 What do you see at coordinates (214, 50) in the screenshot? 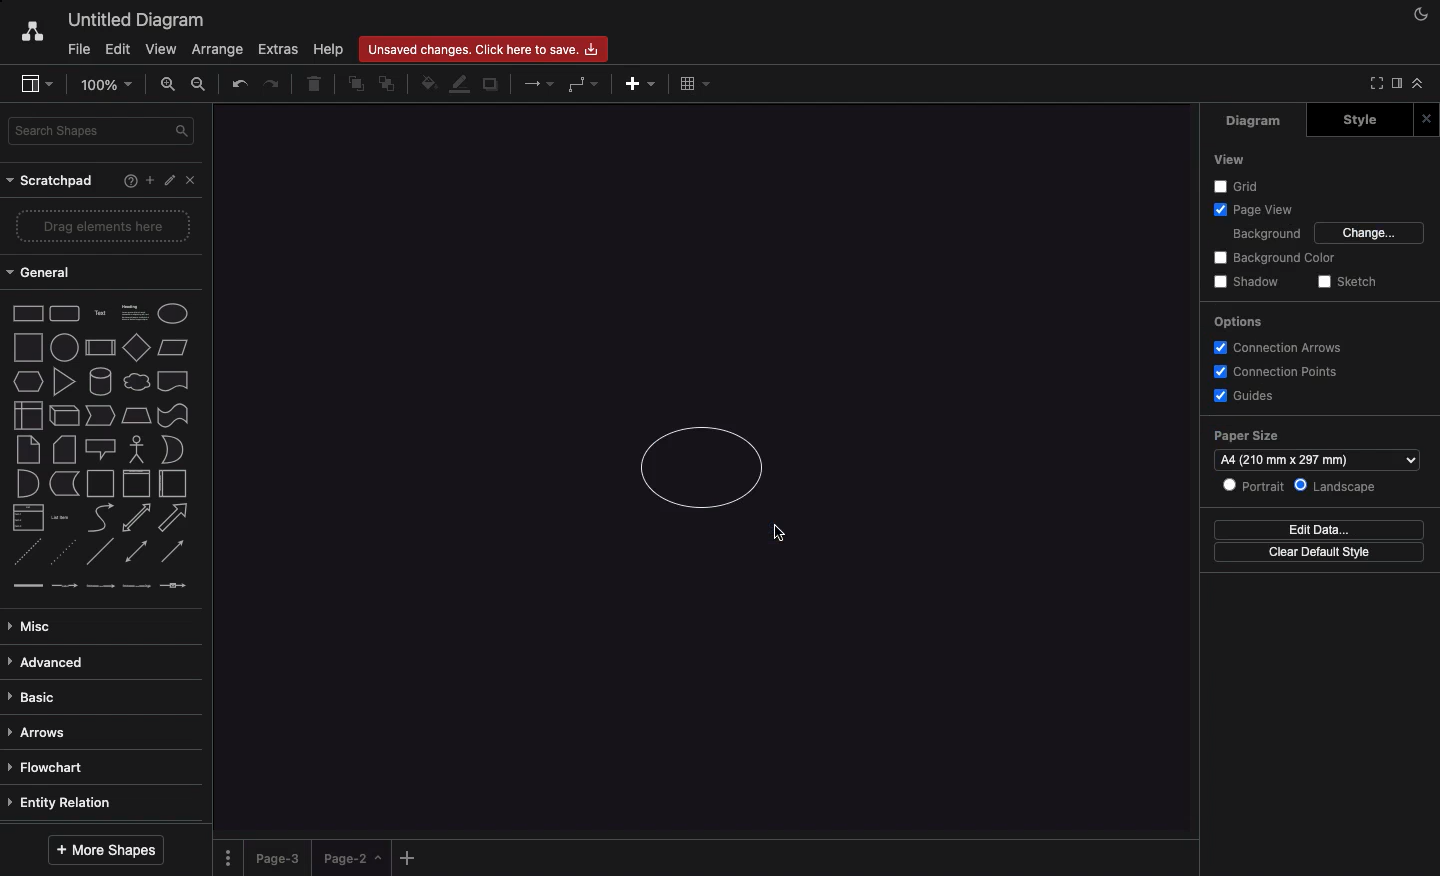
I see `Arrange` at bounding box center [214, 50].